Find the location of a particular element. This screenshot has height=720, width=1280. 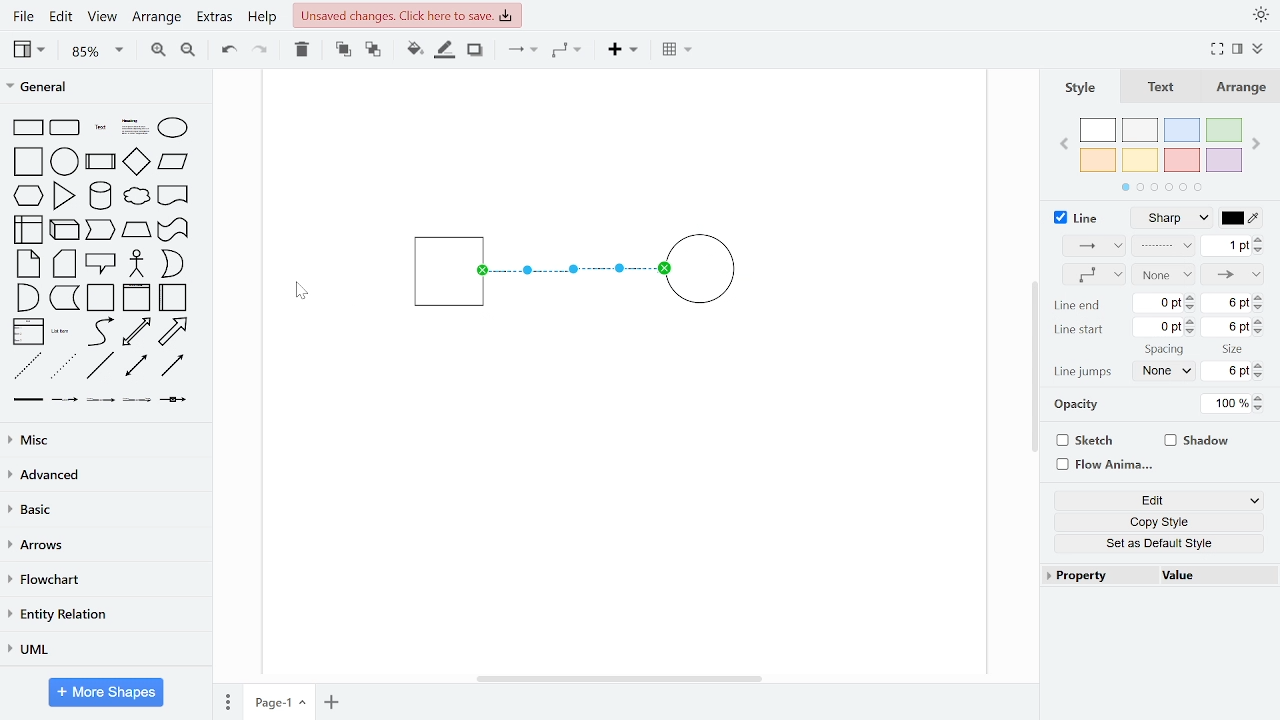

diamond is located at coordinates (136, 163).